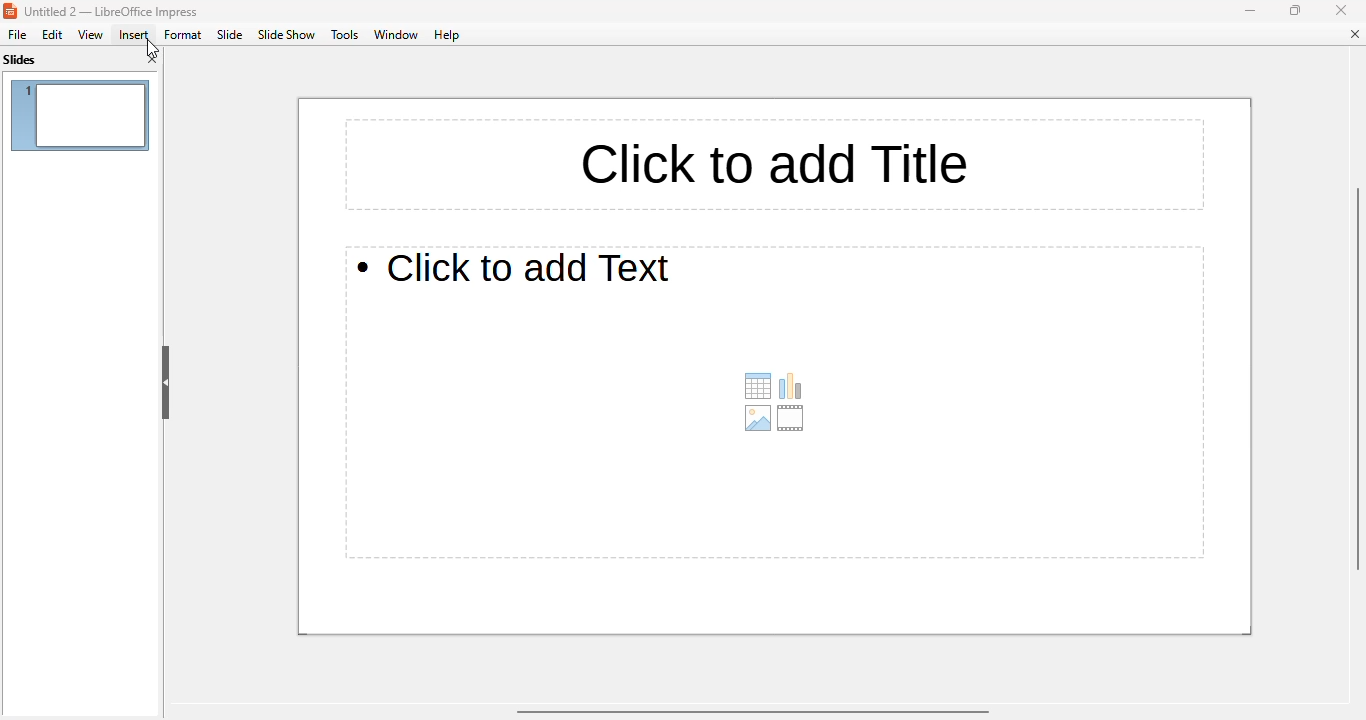 The image size is (1366, 720). What do you see at coordinates (90, 35) in the screenshot?
I see `view` at bounding box center [90, 35].